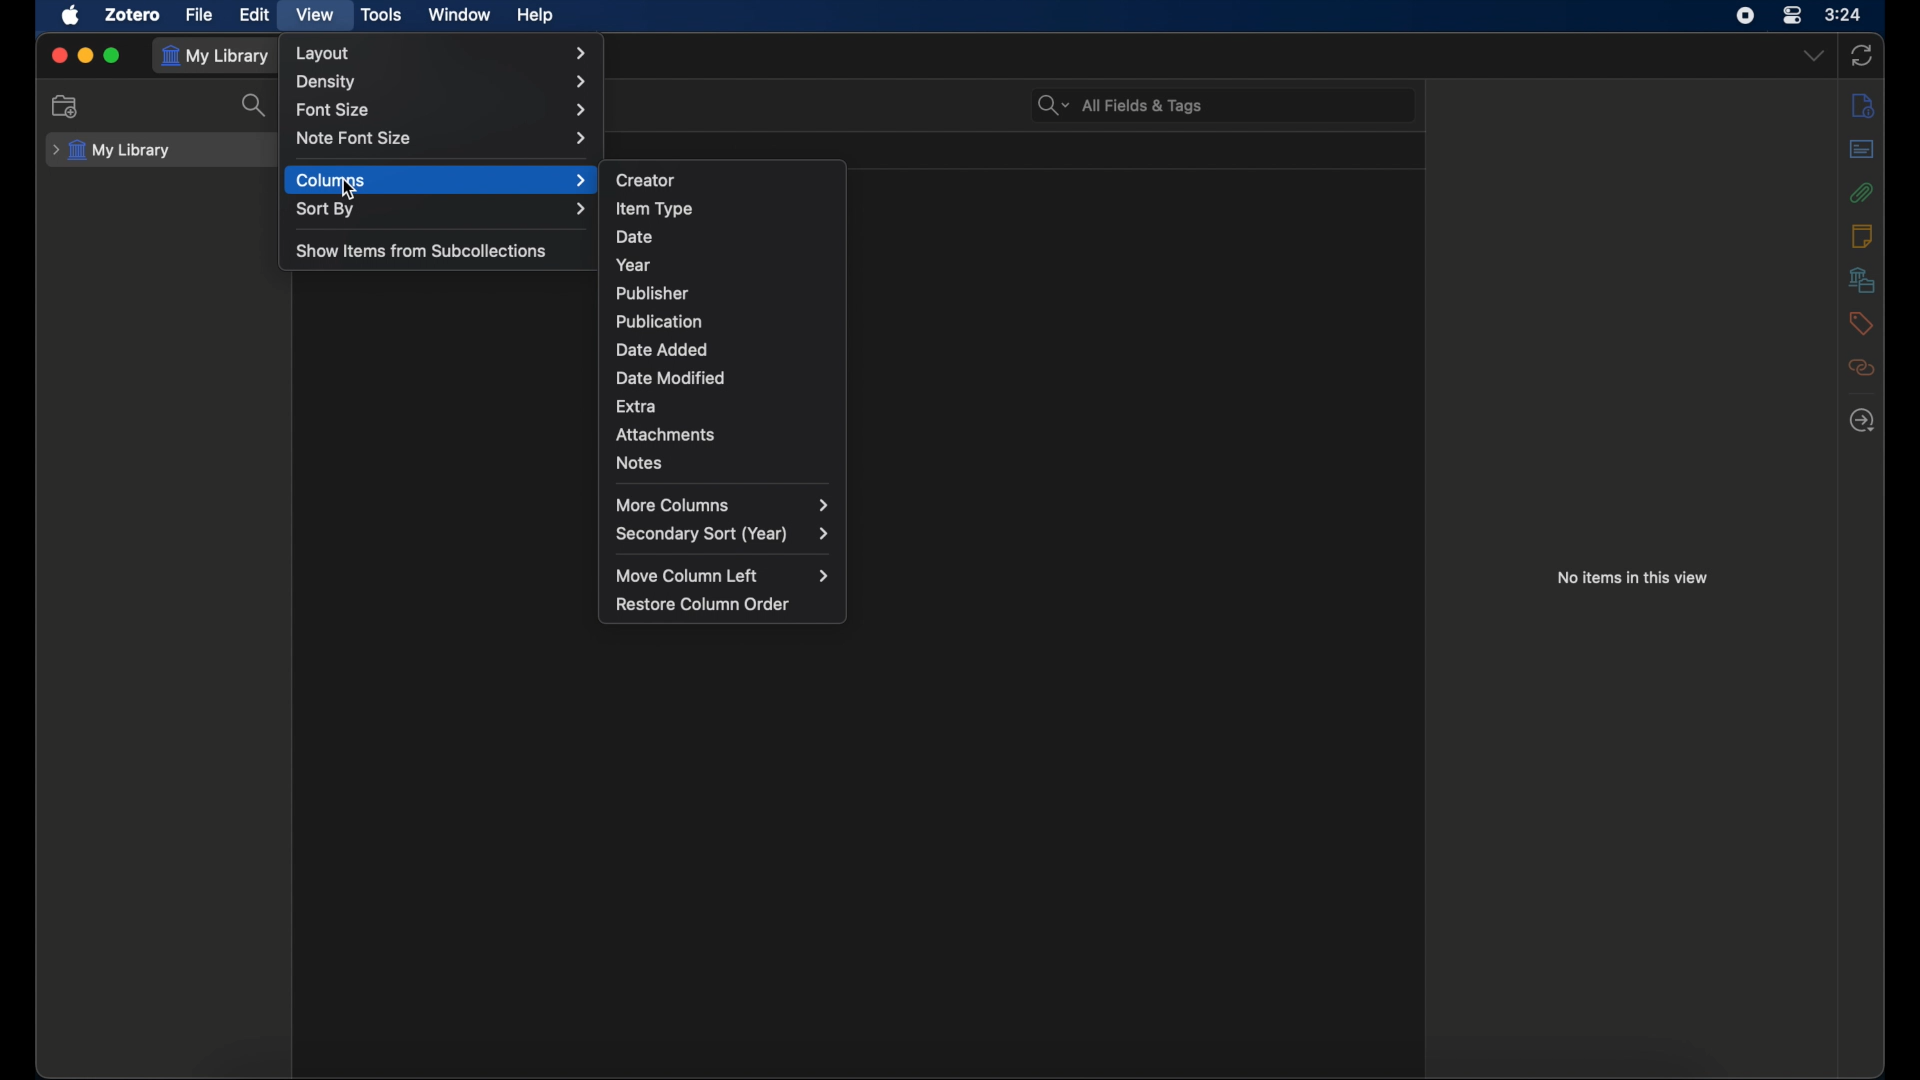  Describe the element at coordinates (534, 16) in the screenshot. I see `help` at that location.